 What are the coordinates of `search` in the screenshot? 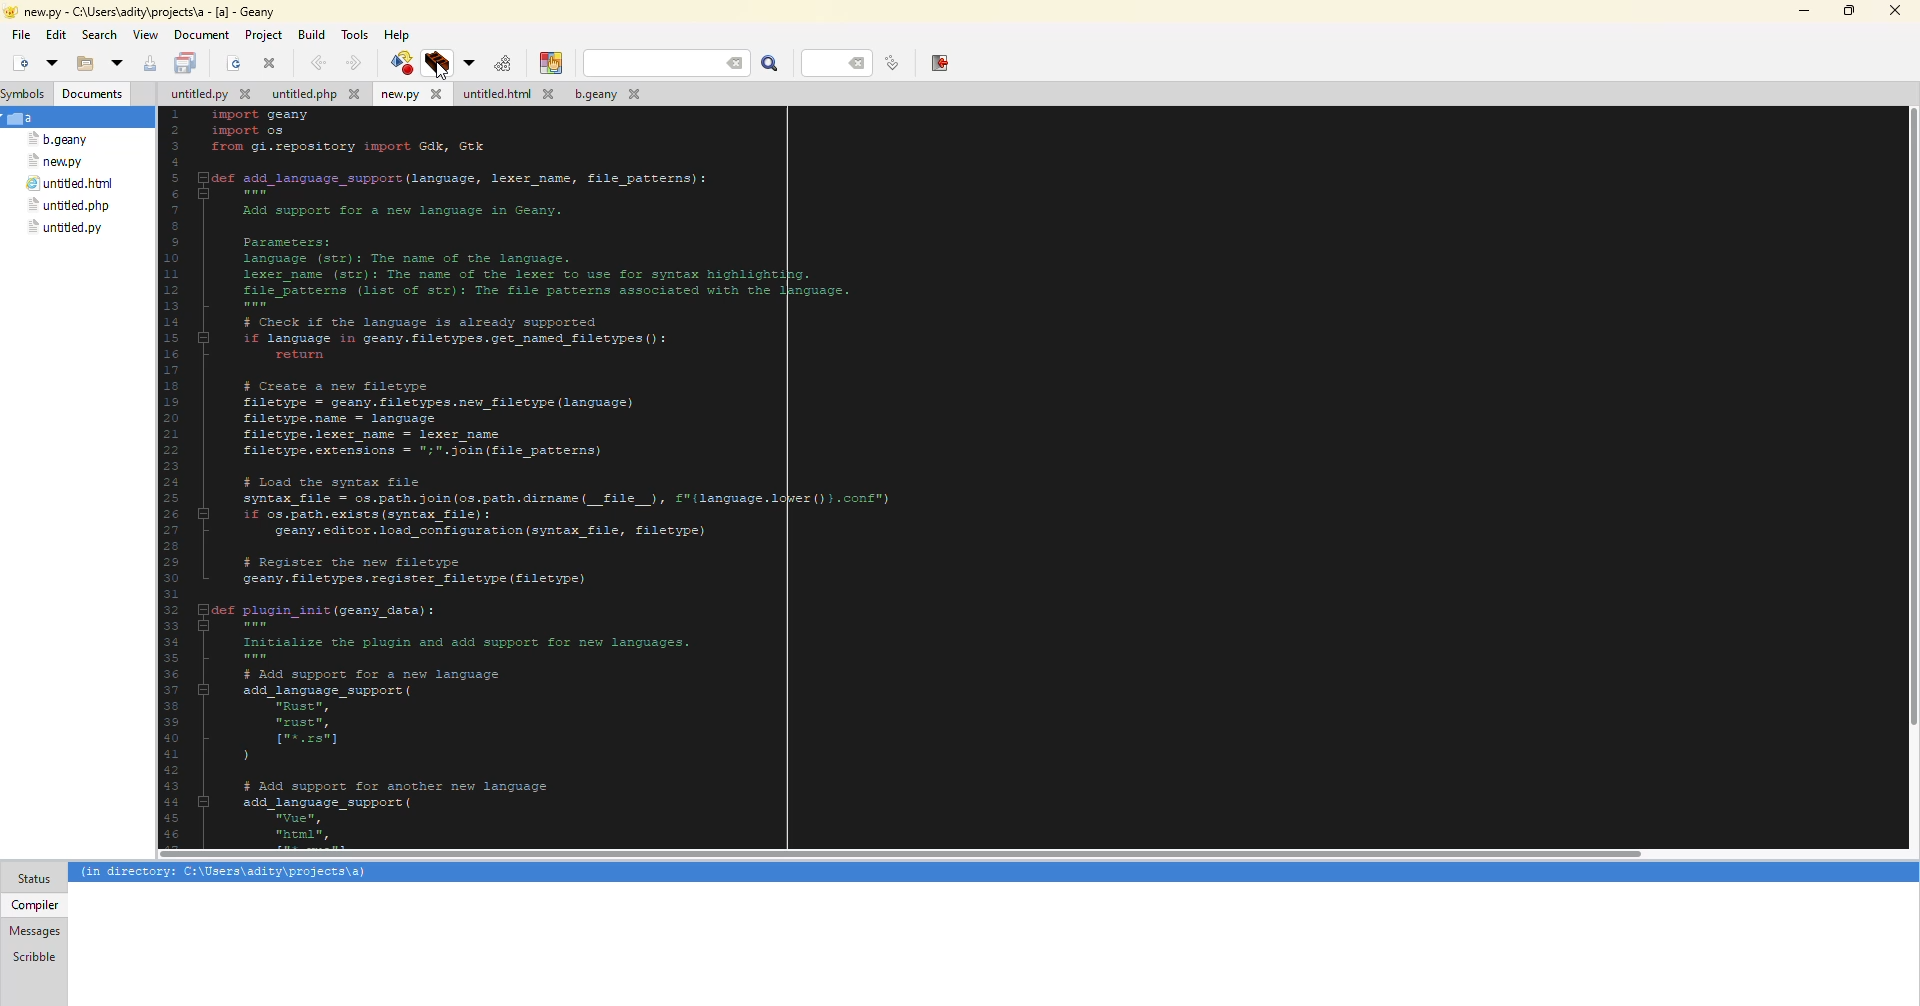 It's located at (102, 35).